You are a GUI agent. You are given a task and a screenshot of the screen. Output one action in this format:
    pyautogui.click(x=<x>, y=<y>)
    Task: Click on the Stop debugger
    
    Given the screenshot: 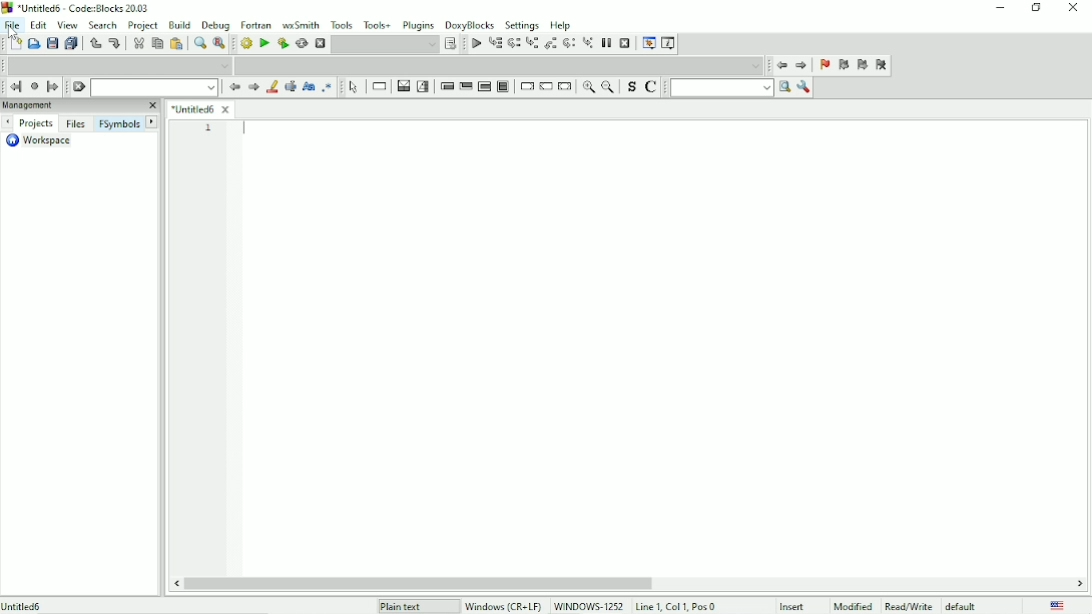 What is the action you would take?
    pyautogui.click(x=624, y=43)
    